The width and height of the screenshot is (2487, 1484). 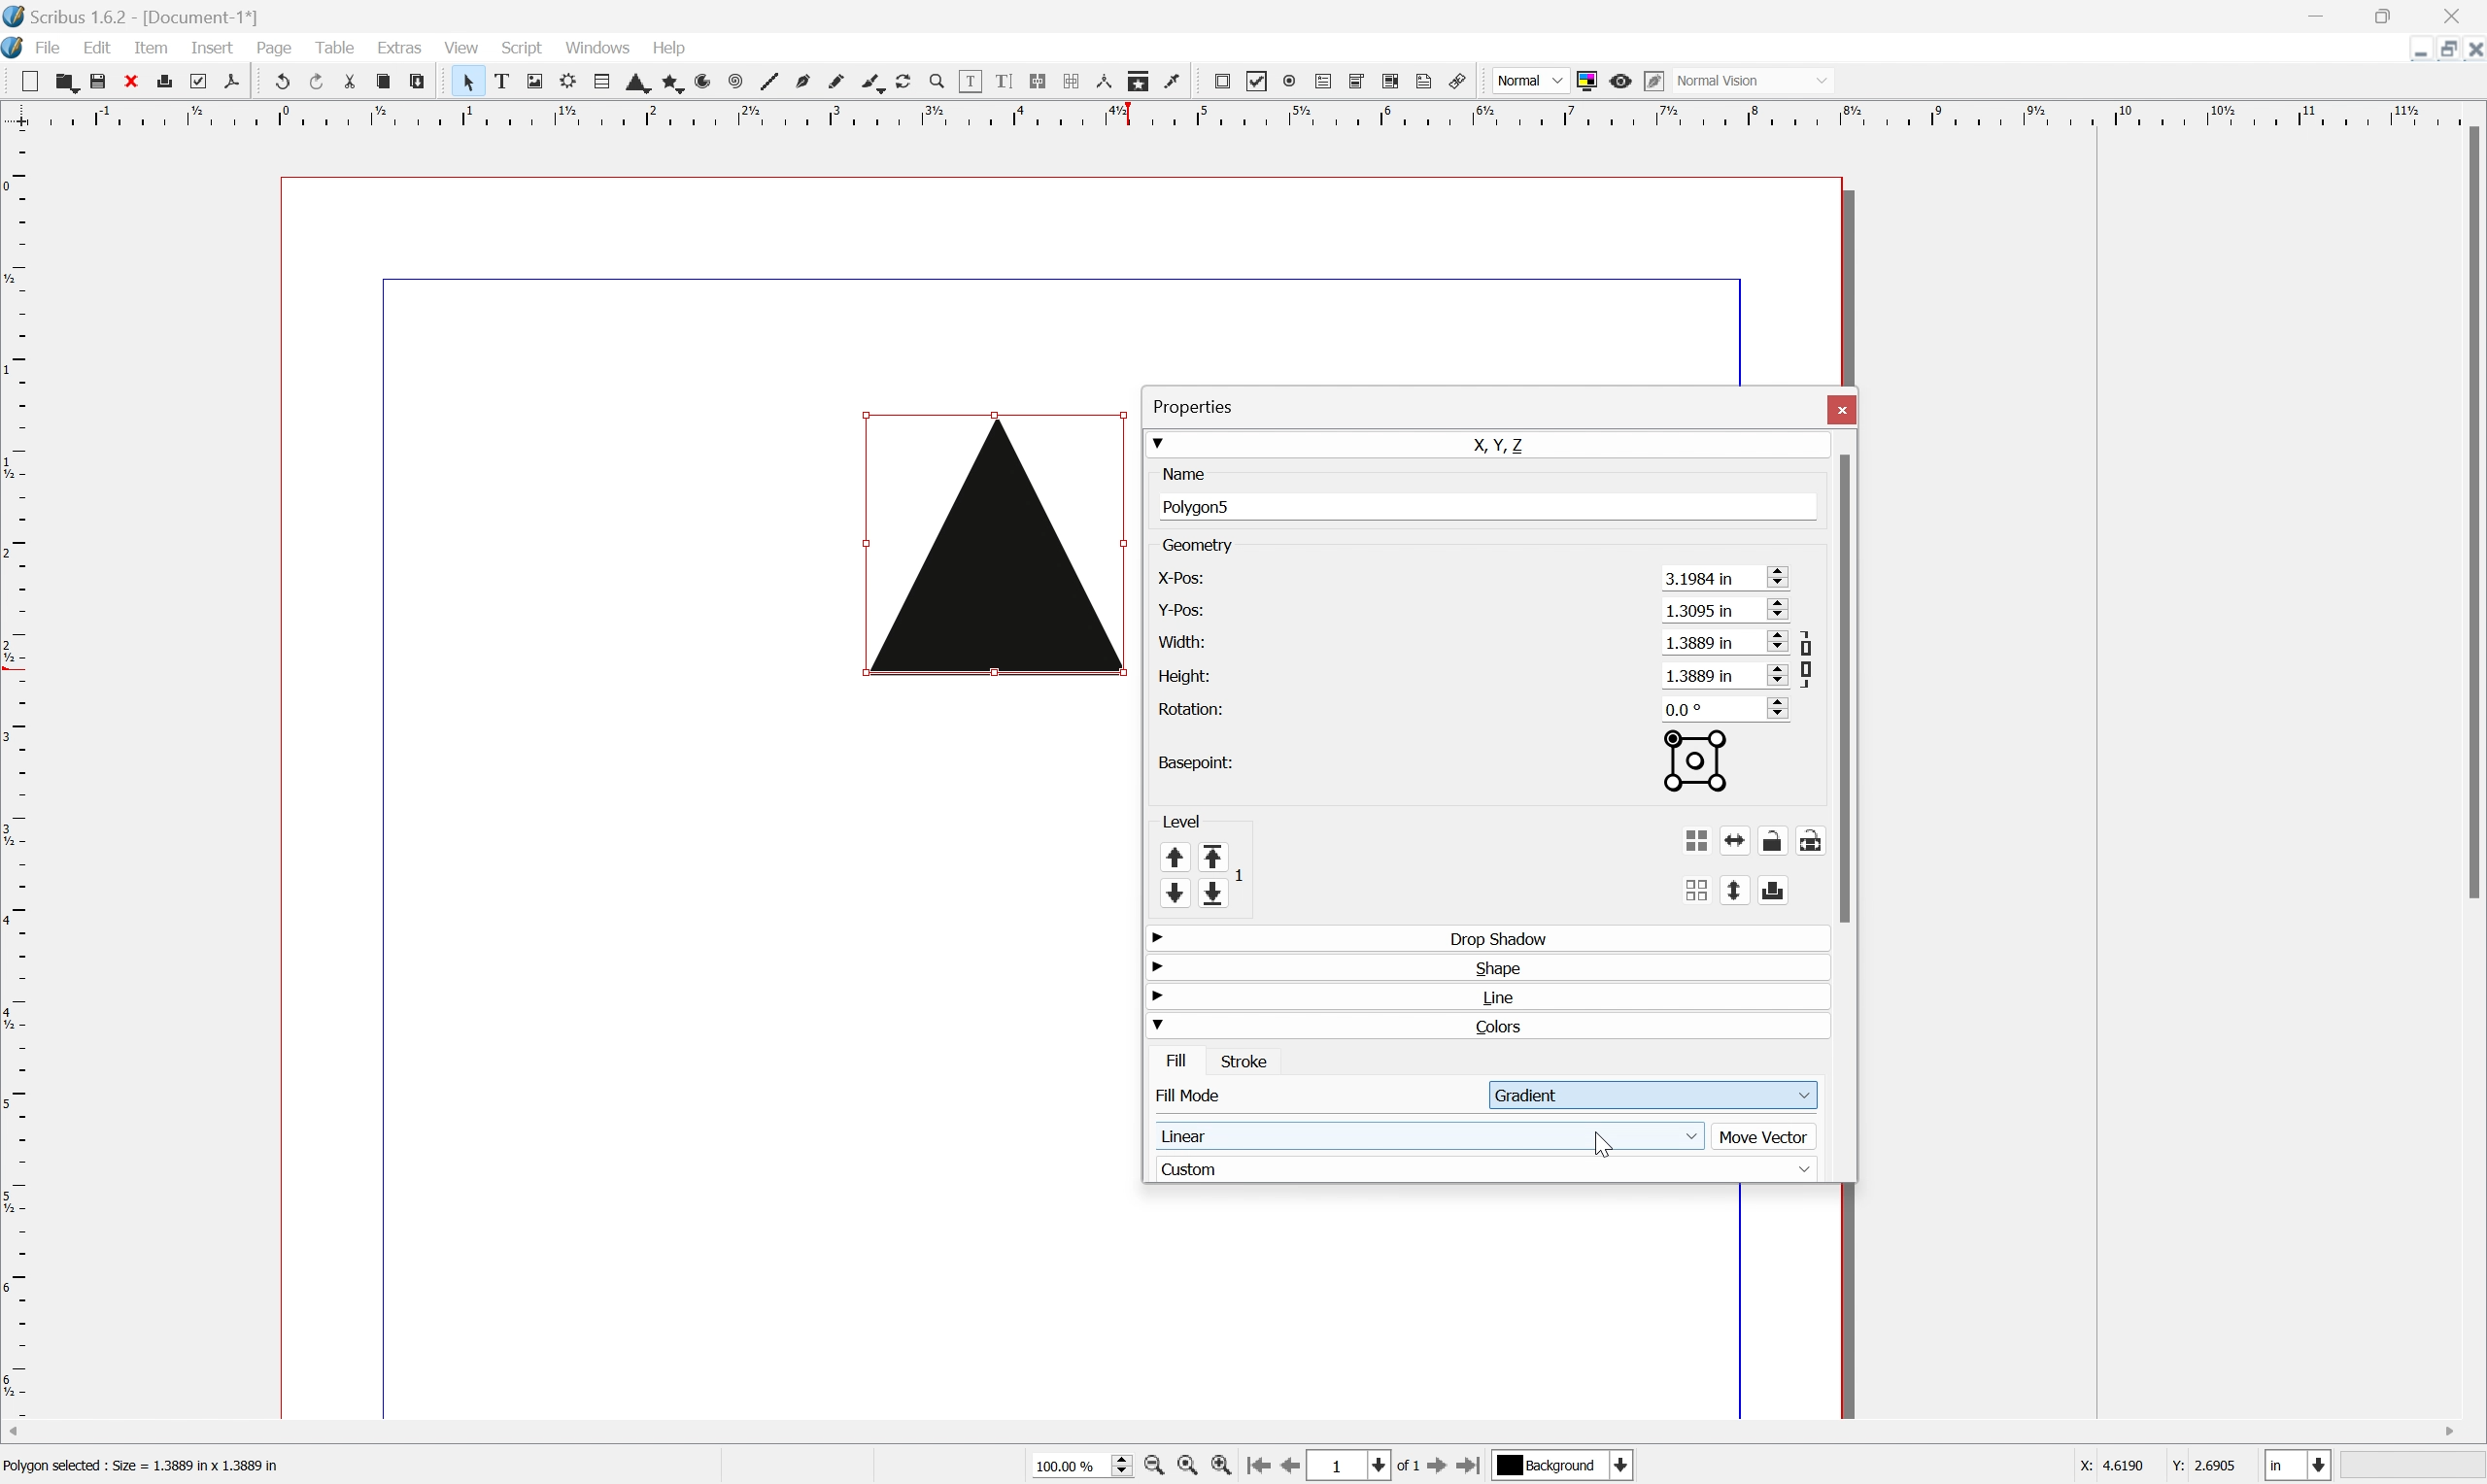 I want to click on Save as PDF, so click(x=232, y=84).